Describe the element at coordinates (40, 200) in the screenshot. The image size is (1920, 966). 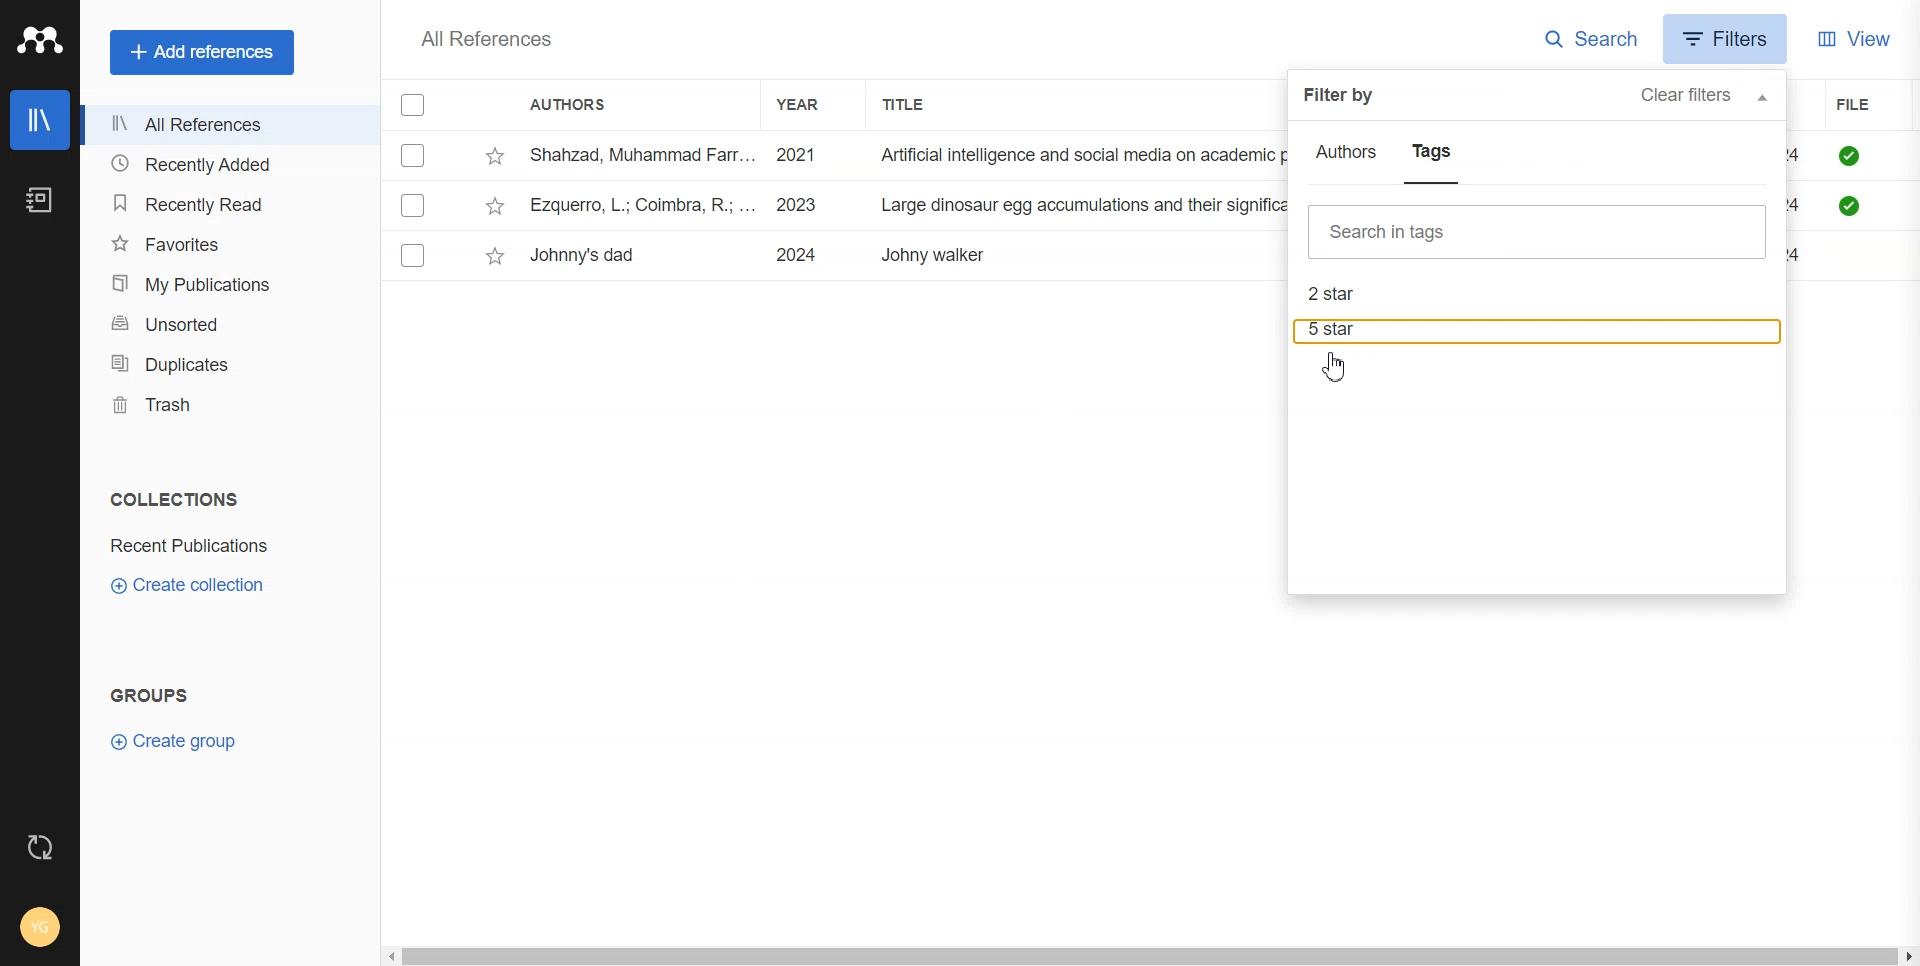
I see `Notebook` at that location.